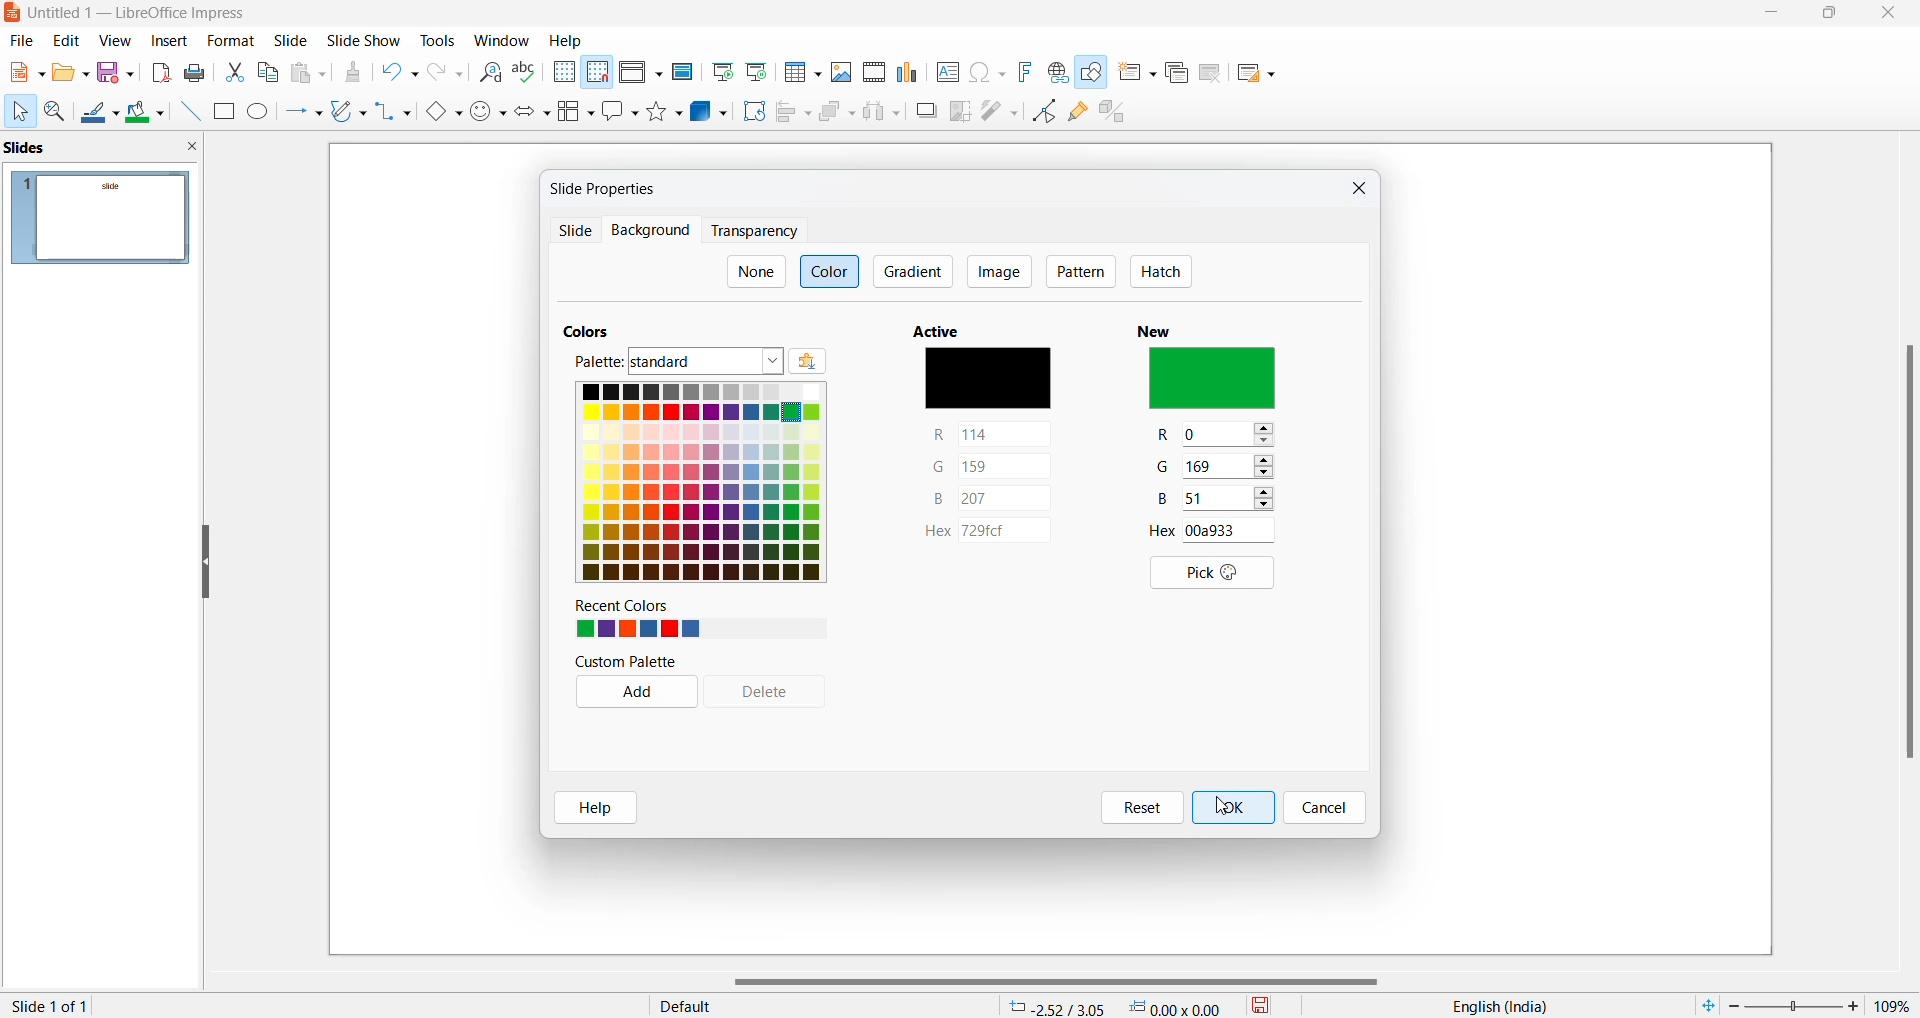 This screenshot has height=1018, width=1920. Describe the element at coordinates (926, 111) in the screenshot. I see `shadow` at that location.